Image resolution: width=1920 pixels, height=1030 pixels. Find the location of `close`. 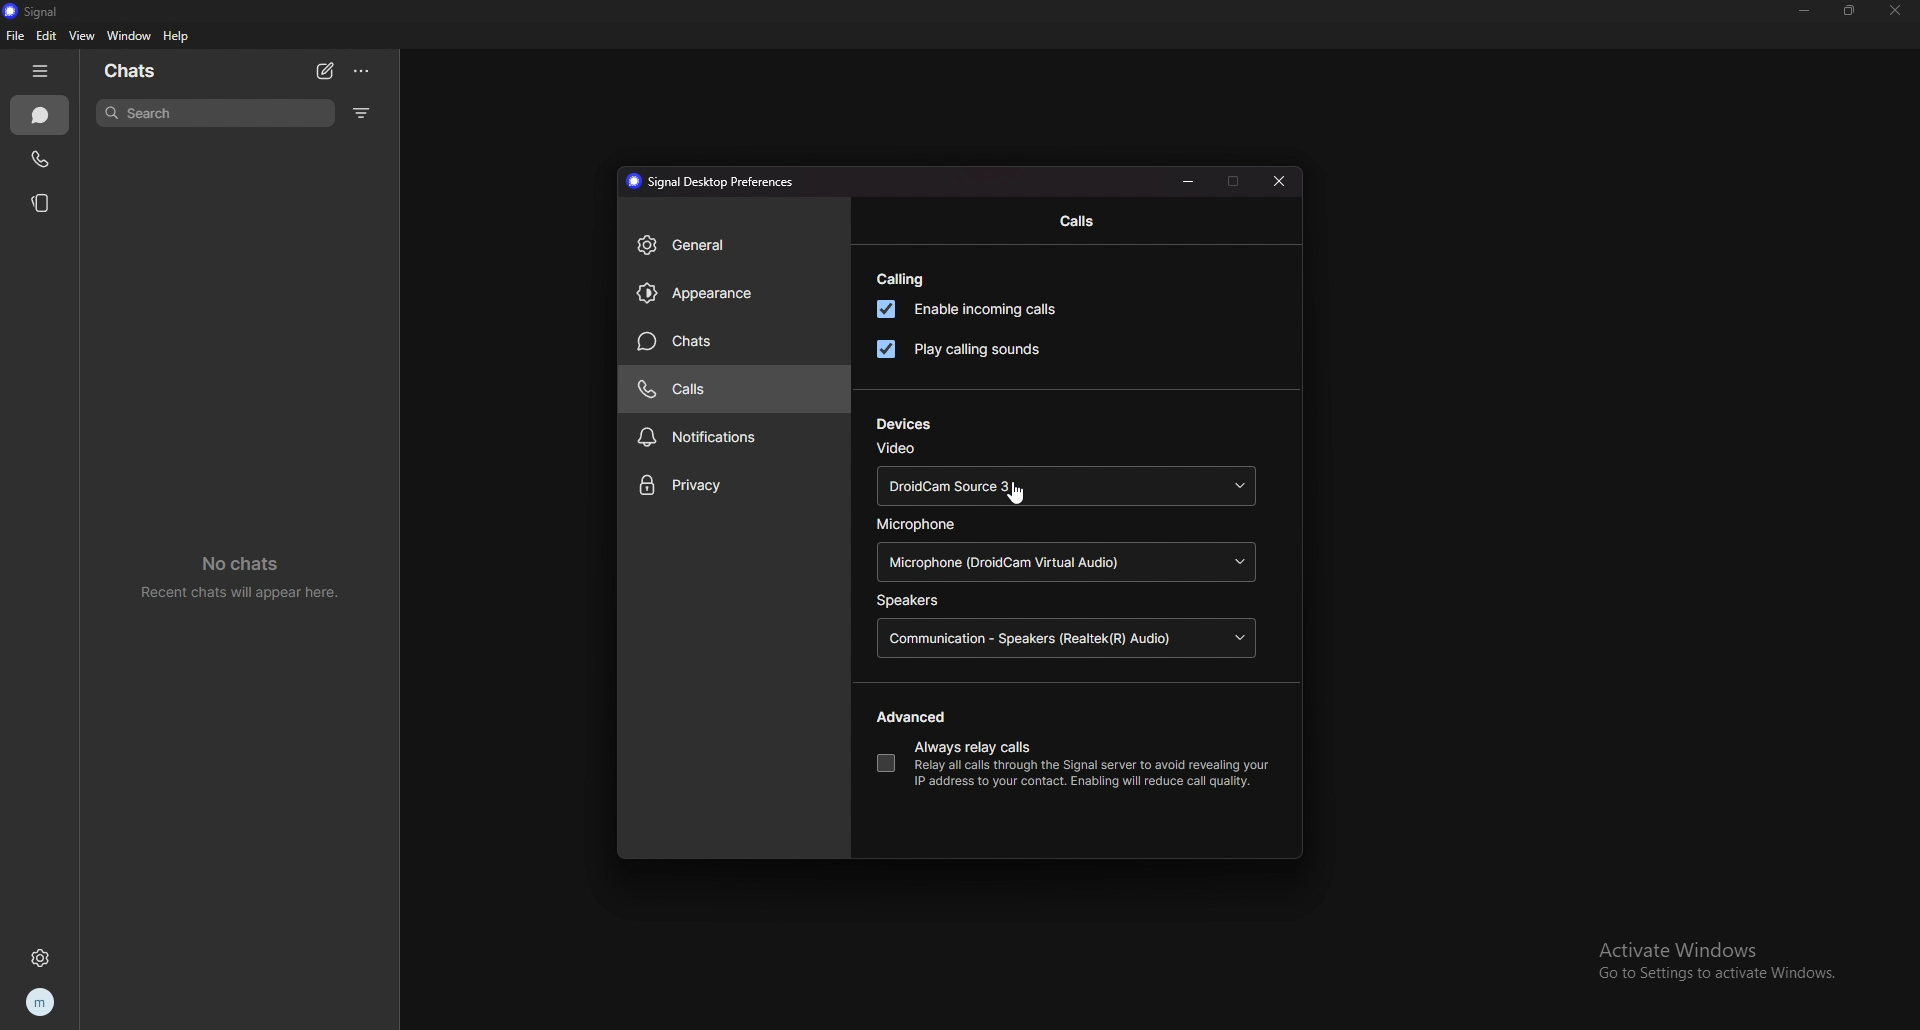

close is located at coordinates (1893, 11).